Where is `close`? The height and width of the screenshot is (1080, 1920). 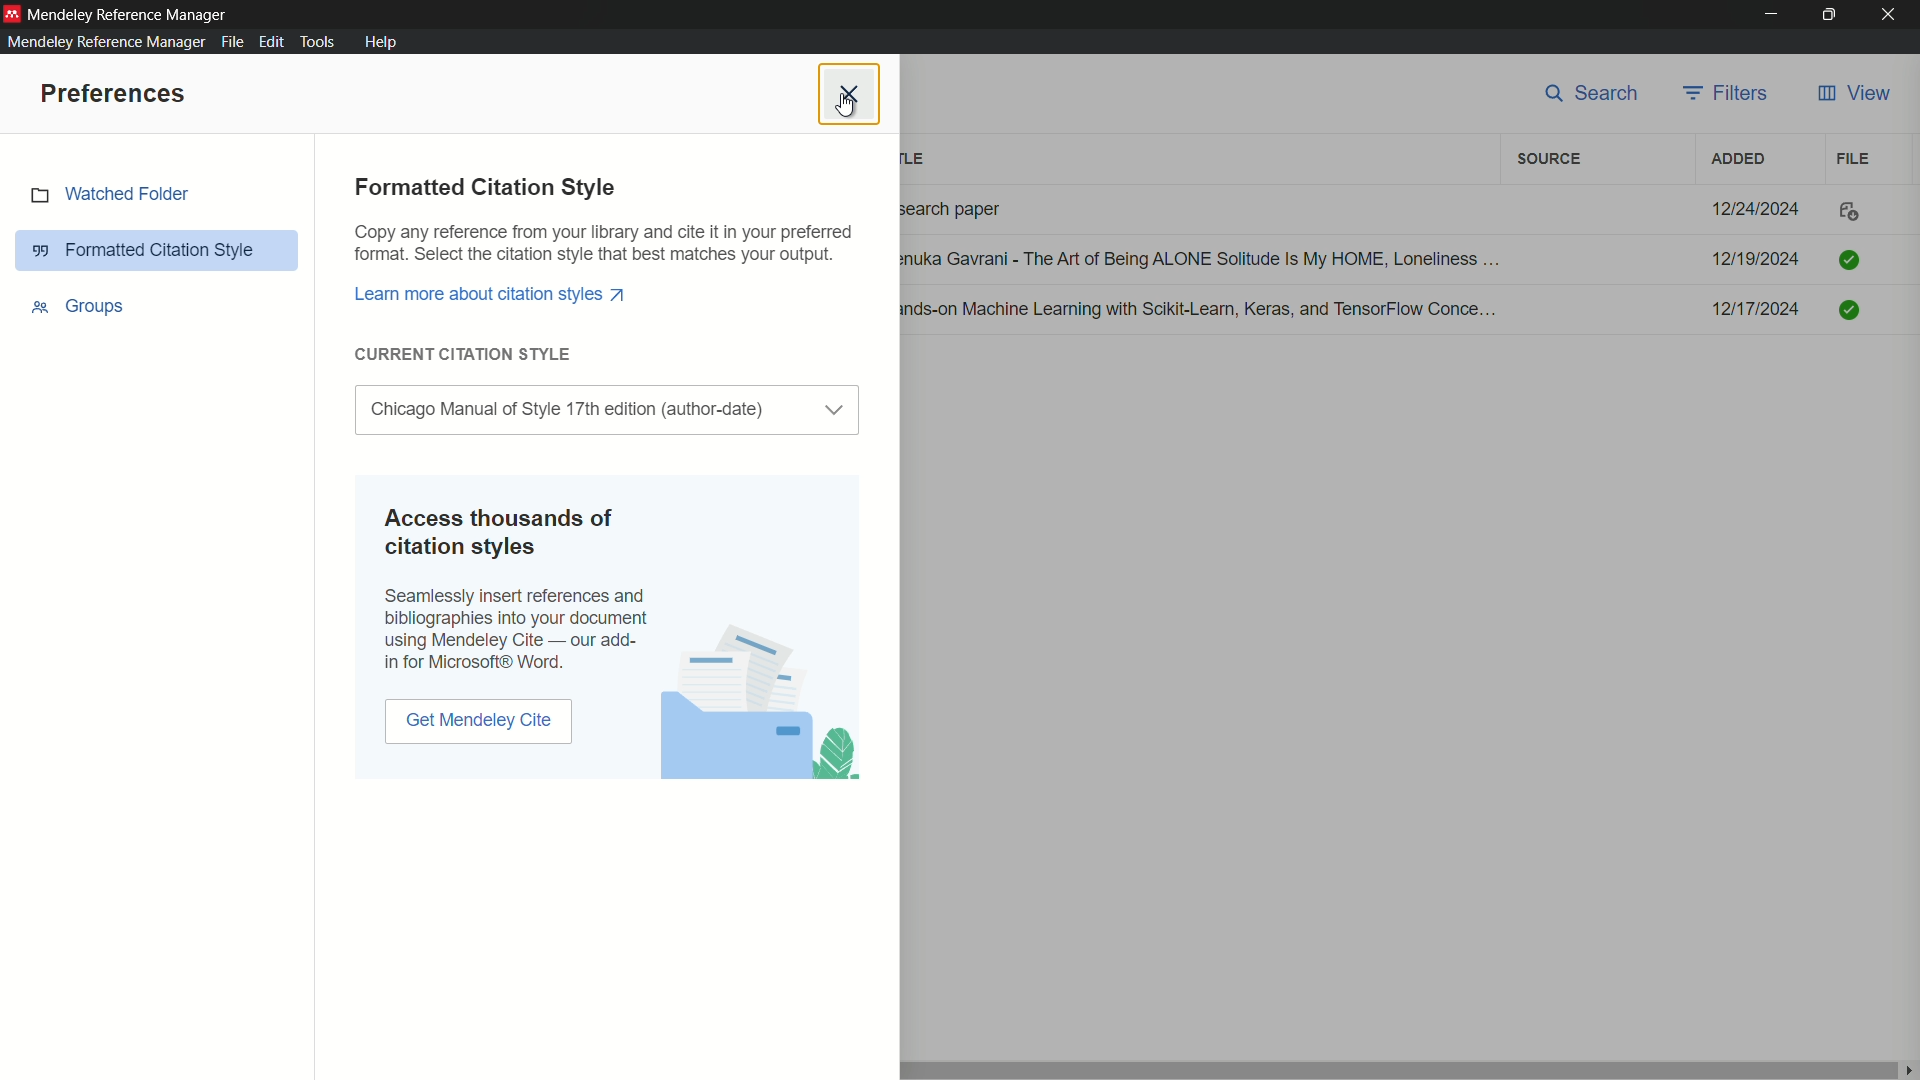
close is located at coordinates (848, 93).